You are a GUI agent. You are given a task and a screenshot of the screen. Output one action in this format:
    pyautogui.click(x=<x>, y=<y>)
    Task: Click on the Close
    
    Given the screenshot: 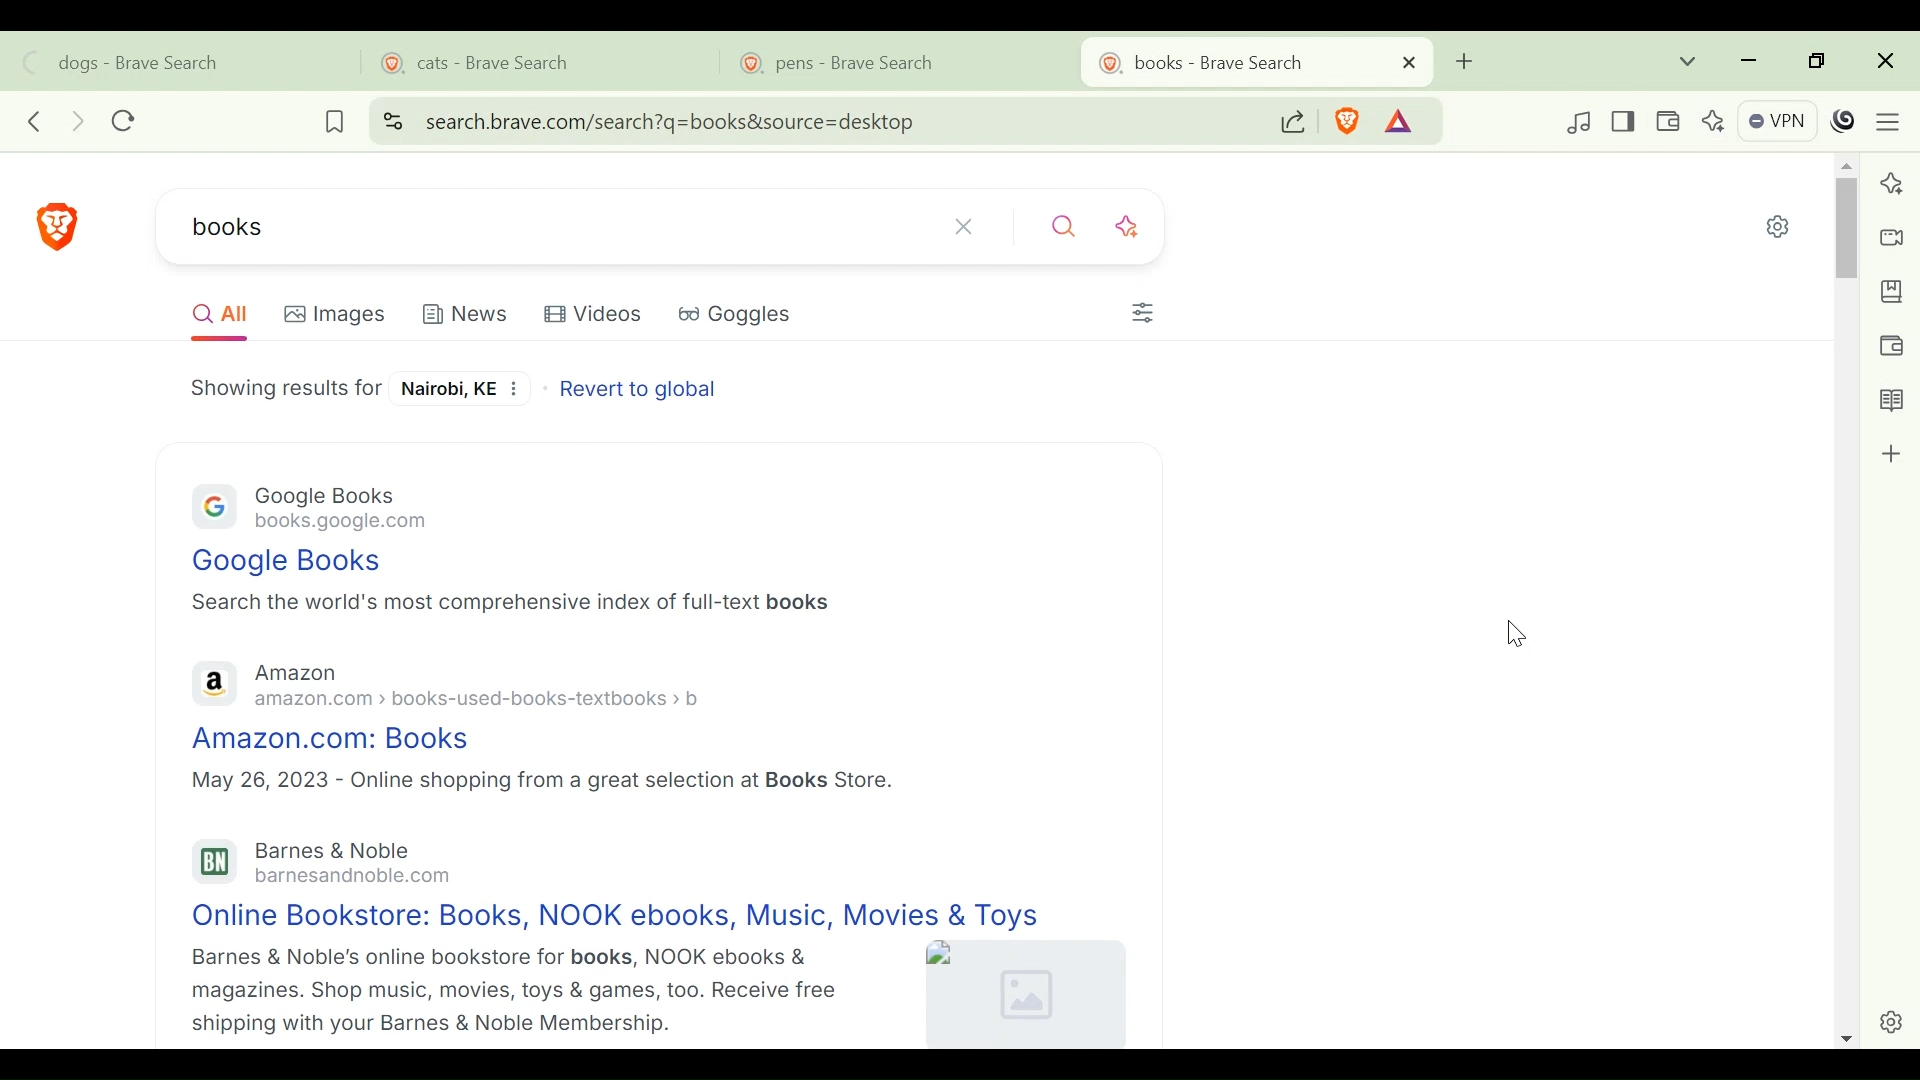 What is the action you would take?
    pyautogui.click(x=1886, y=59)
    